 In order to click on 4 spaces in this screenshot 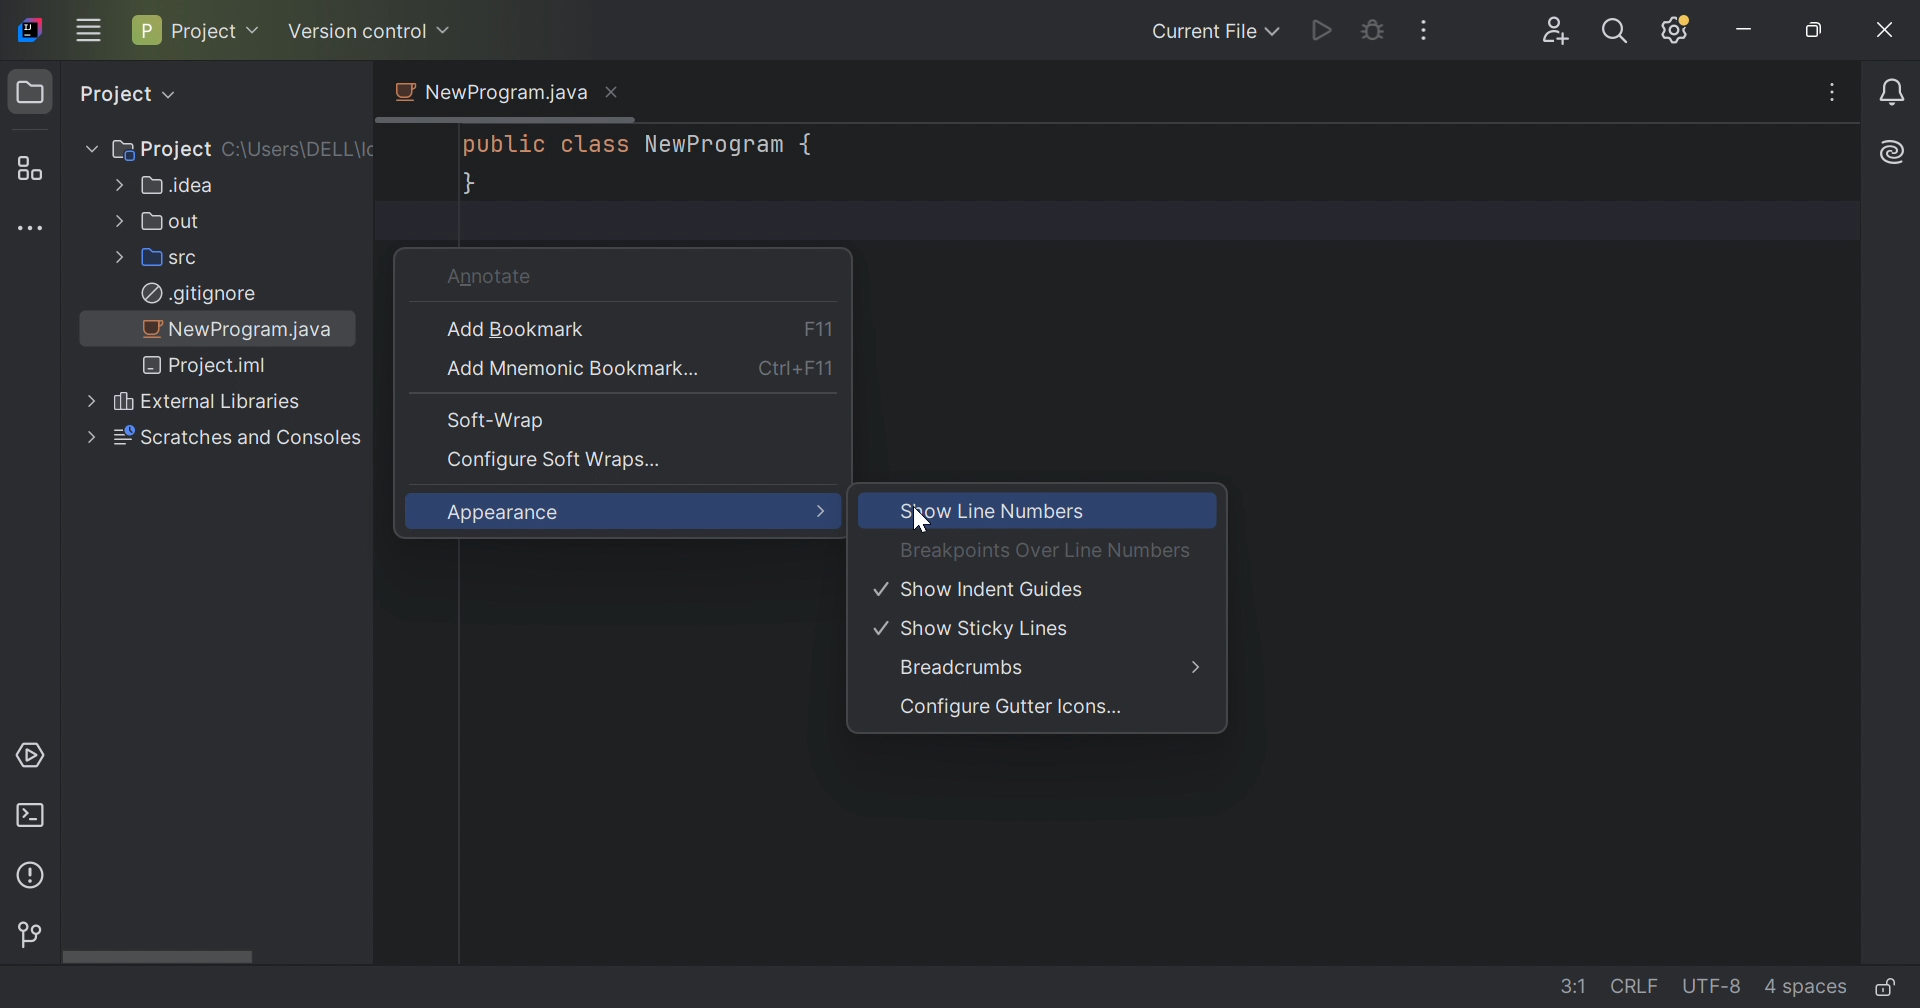, I will do `click(1803, 984)`.